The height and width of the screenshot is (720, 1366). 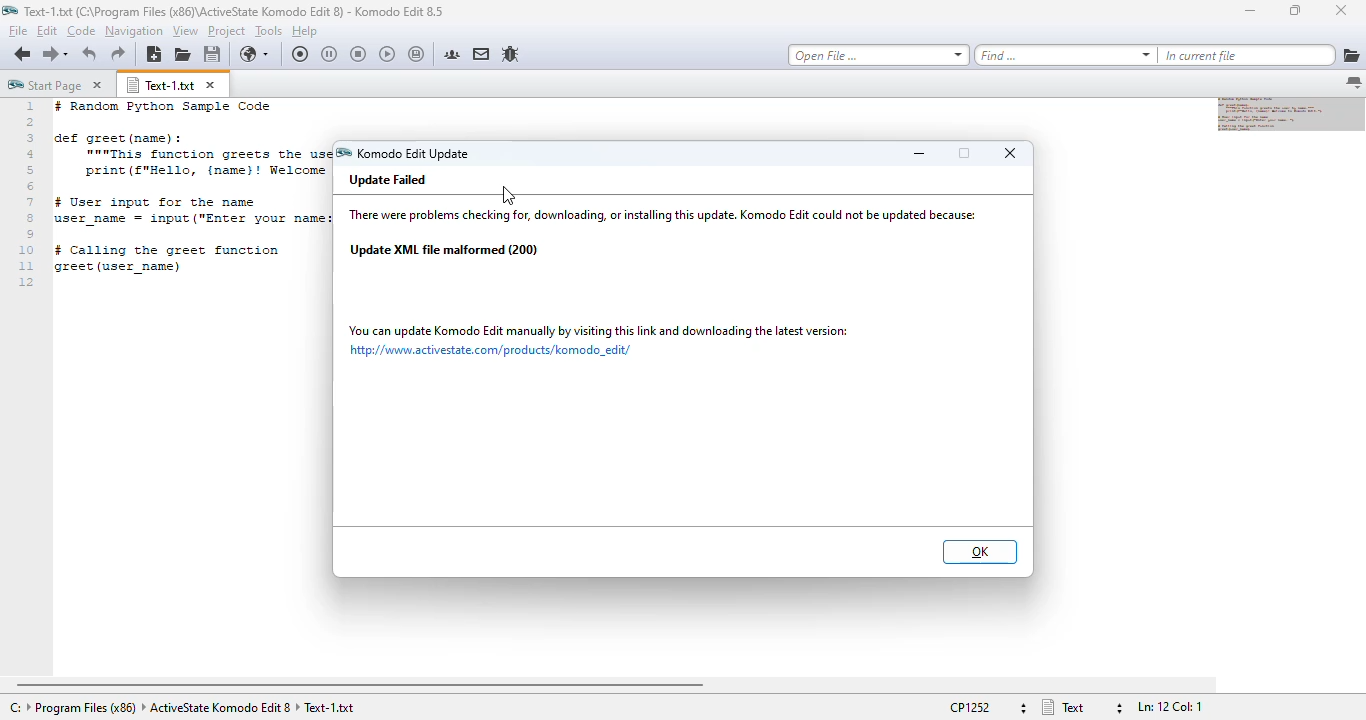 I want to click on text-1 program files, so click(x=182, y=708).